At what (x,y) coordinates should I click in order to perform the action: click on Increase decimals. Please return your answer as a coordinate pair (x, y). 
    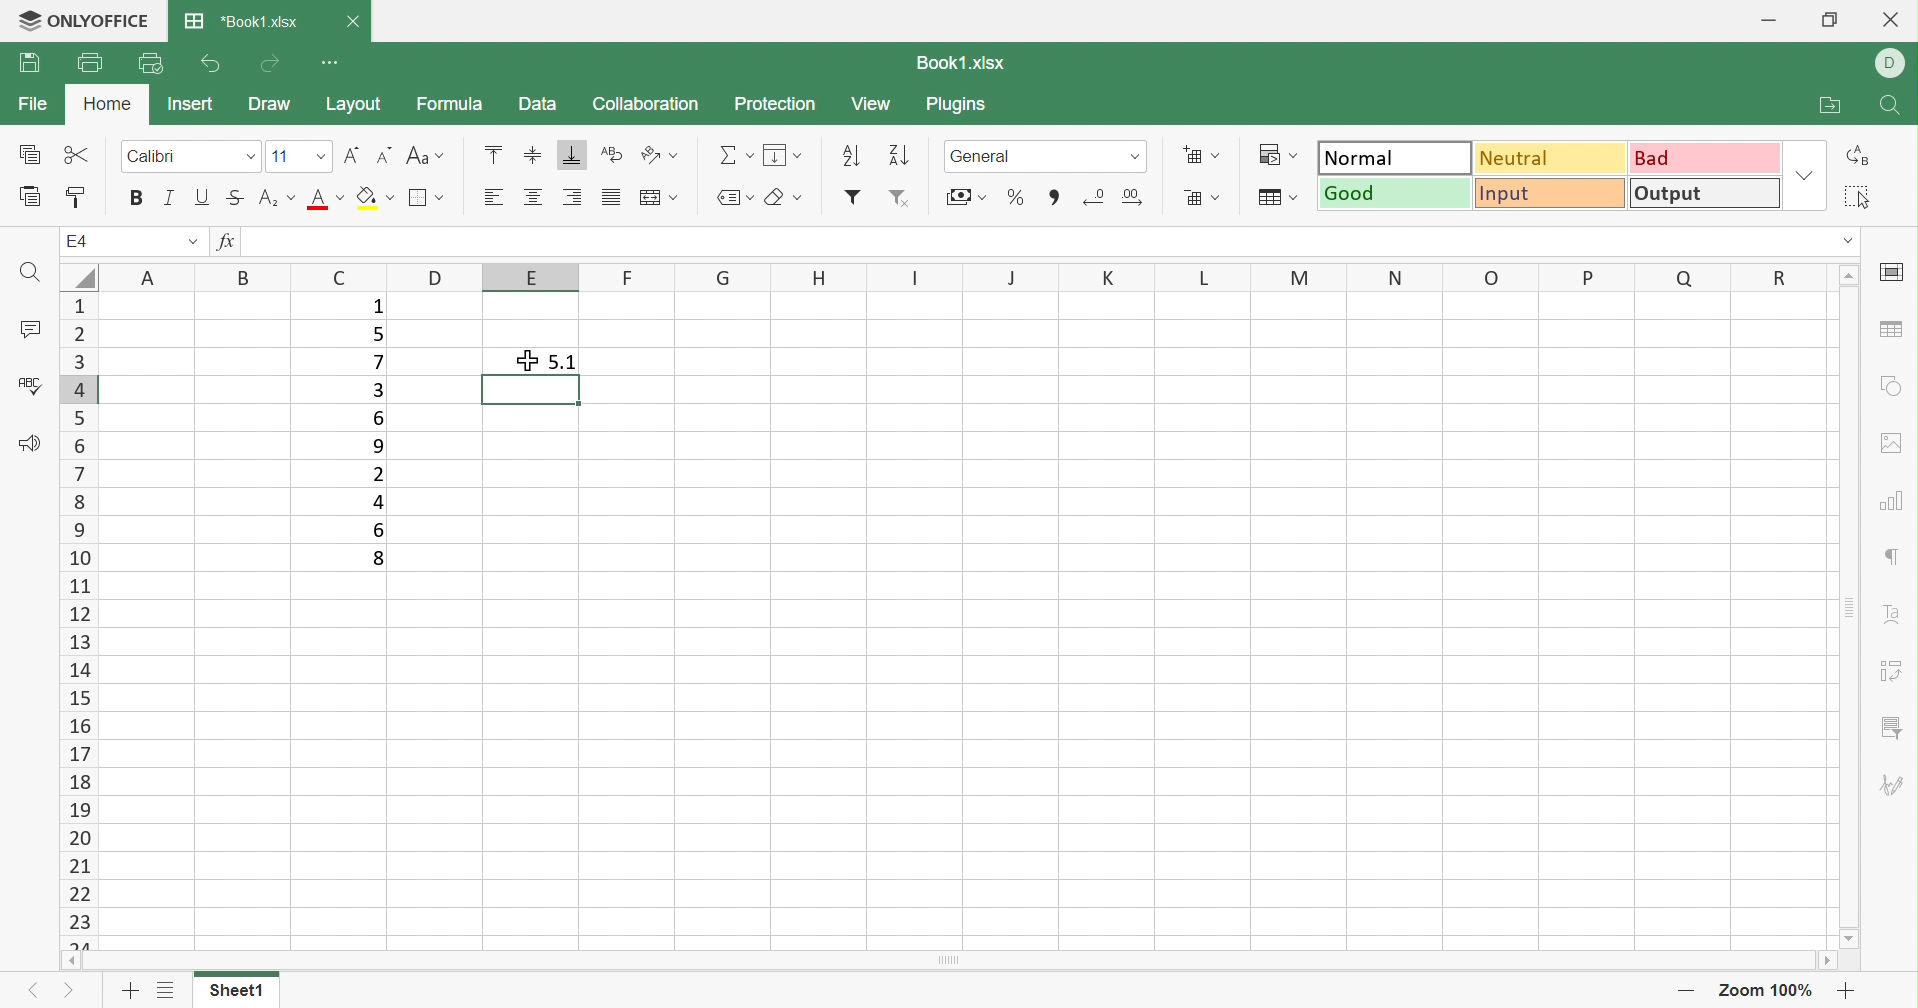
    Looking at the image, I should click on (1145, 196).